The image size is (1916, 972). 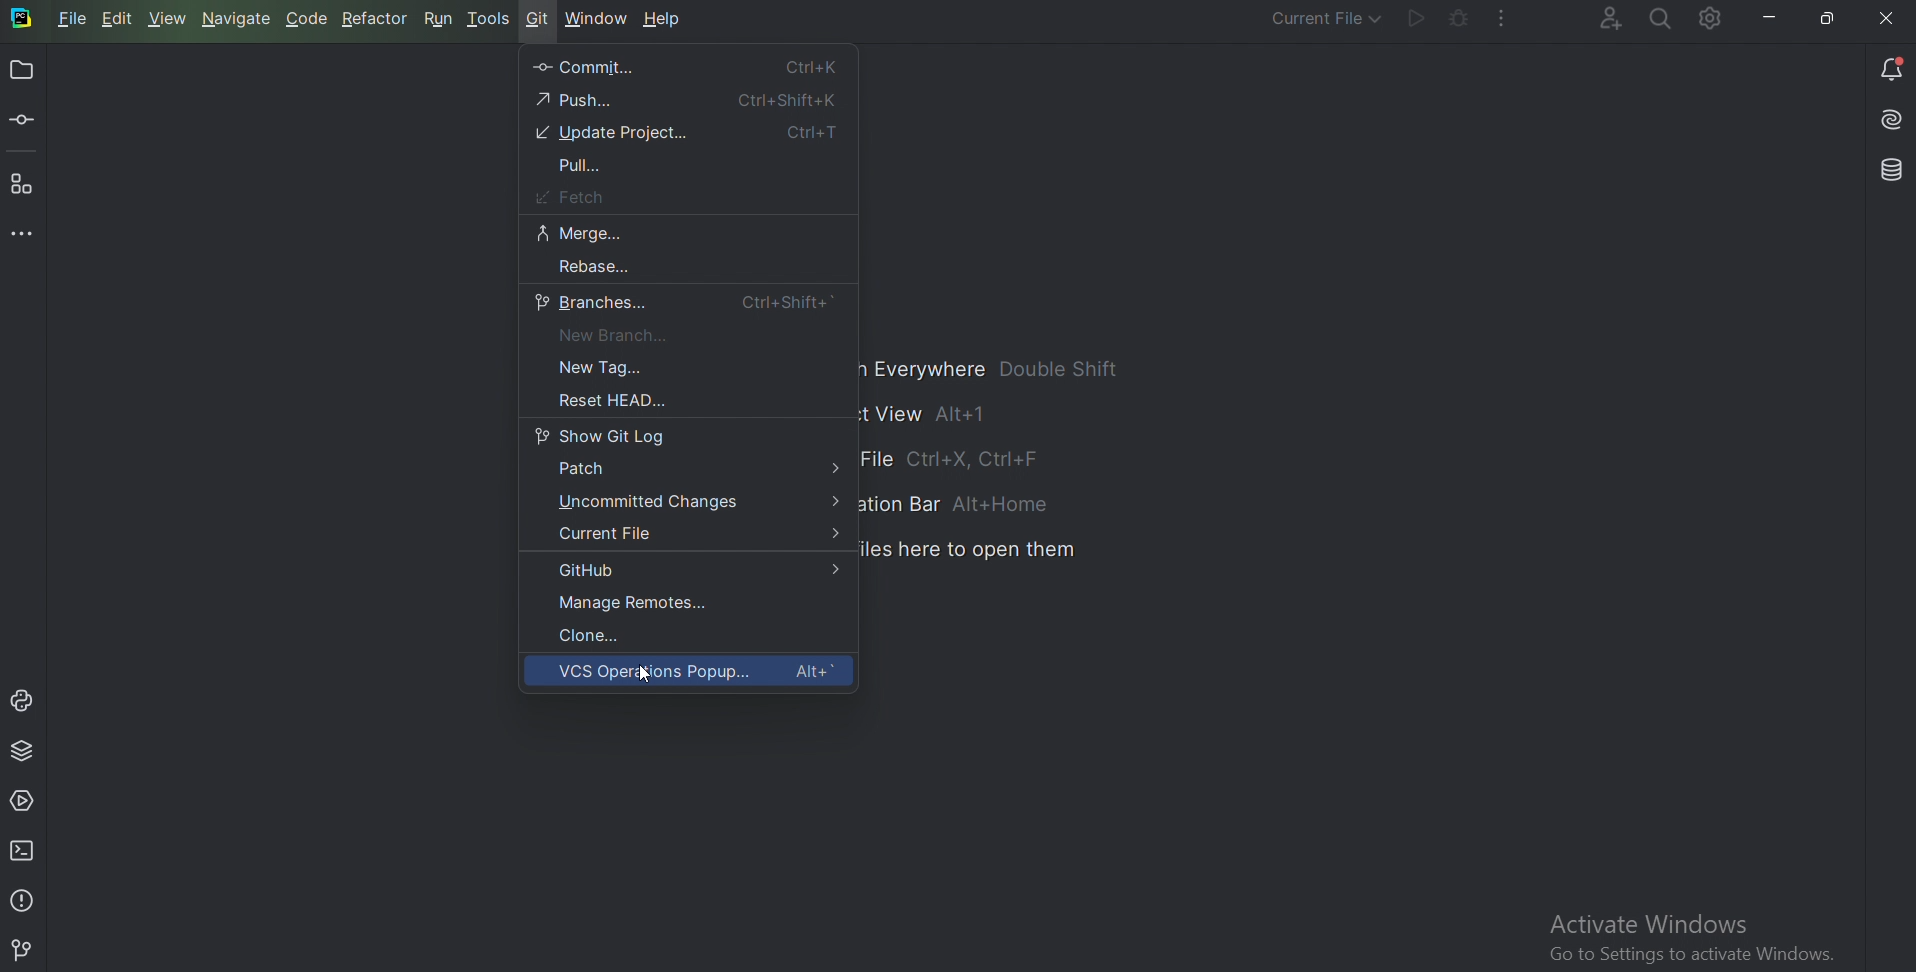 I want to click on Restore down, so click(x=1829, y=15).